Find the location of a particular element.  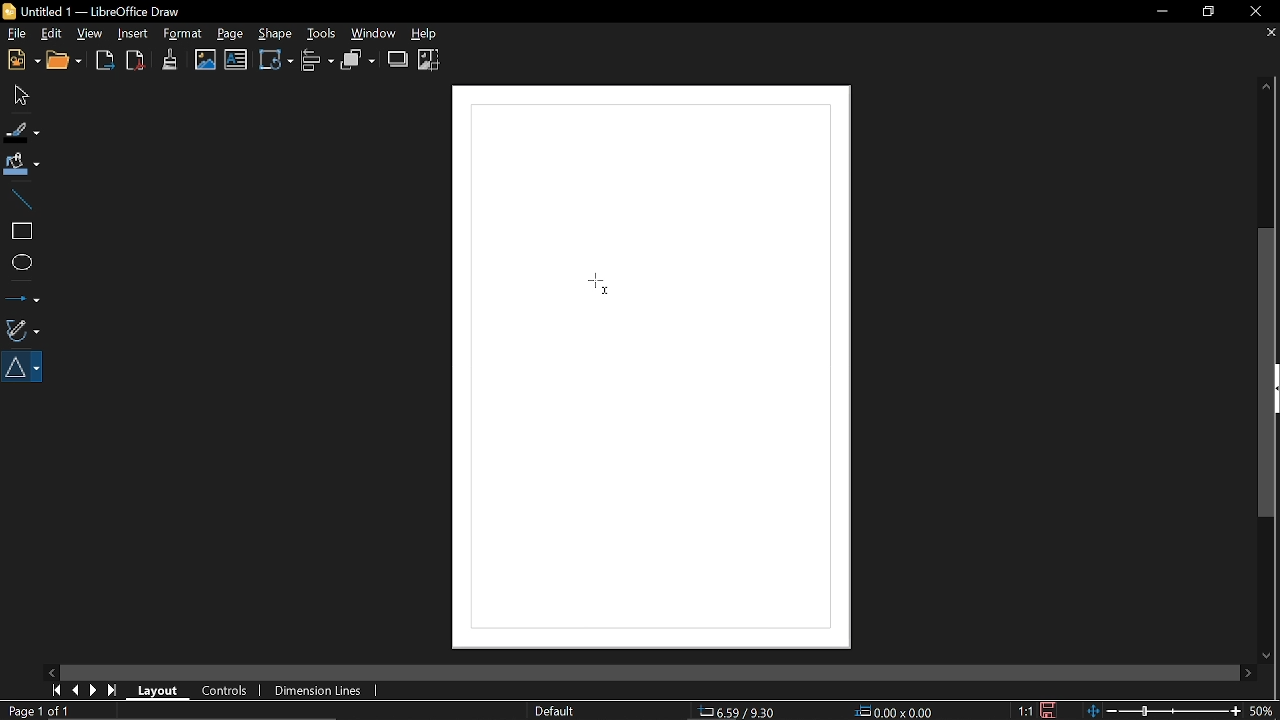

Page is located at coordinates (230, 34).